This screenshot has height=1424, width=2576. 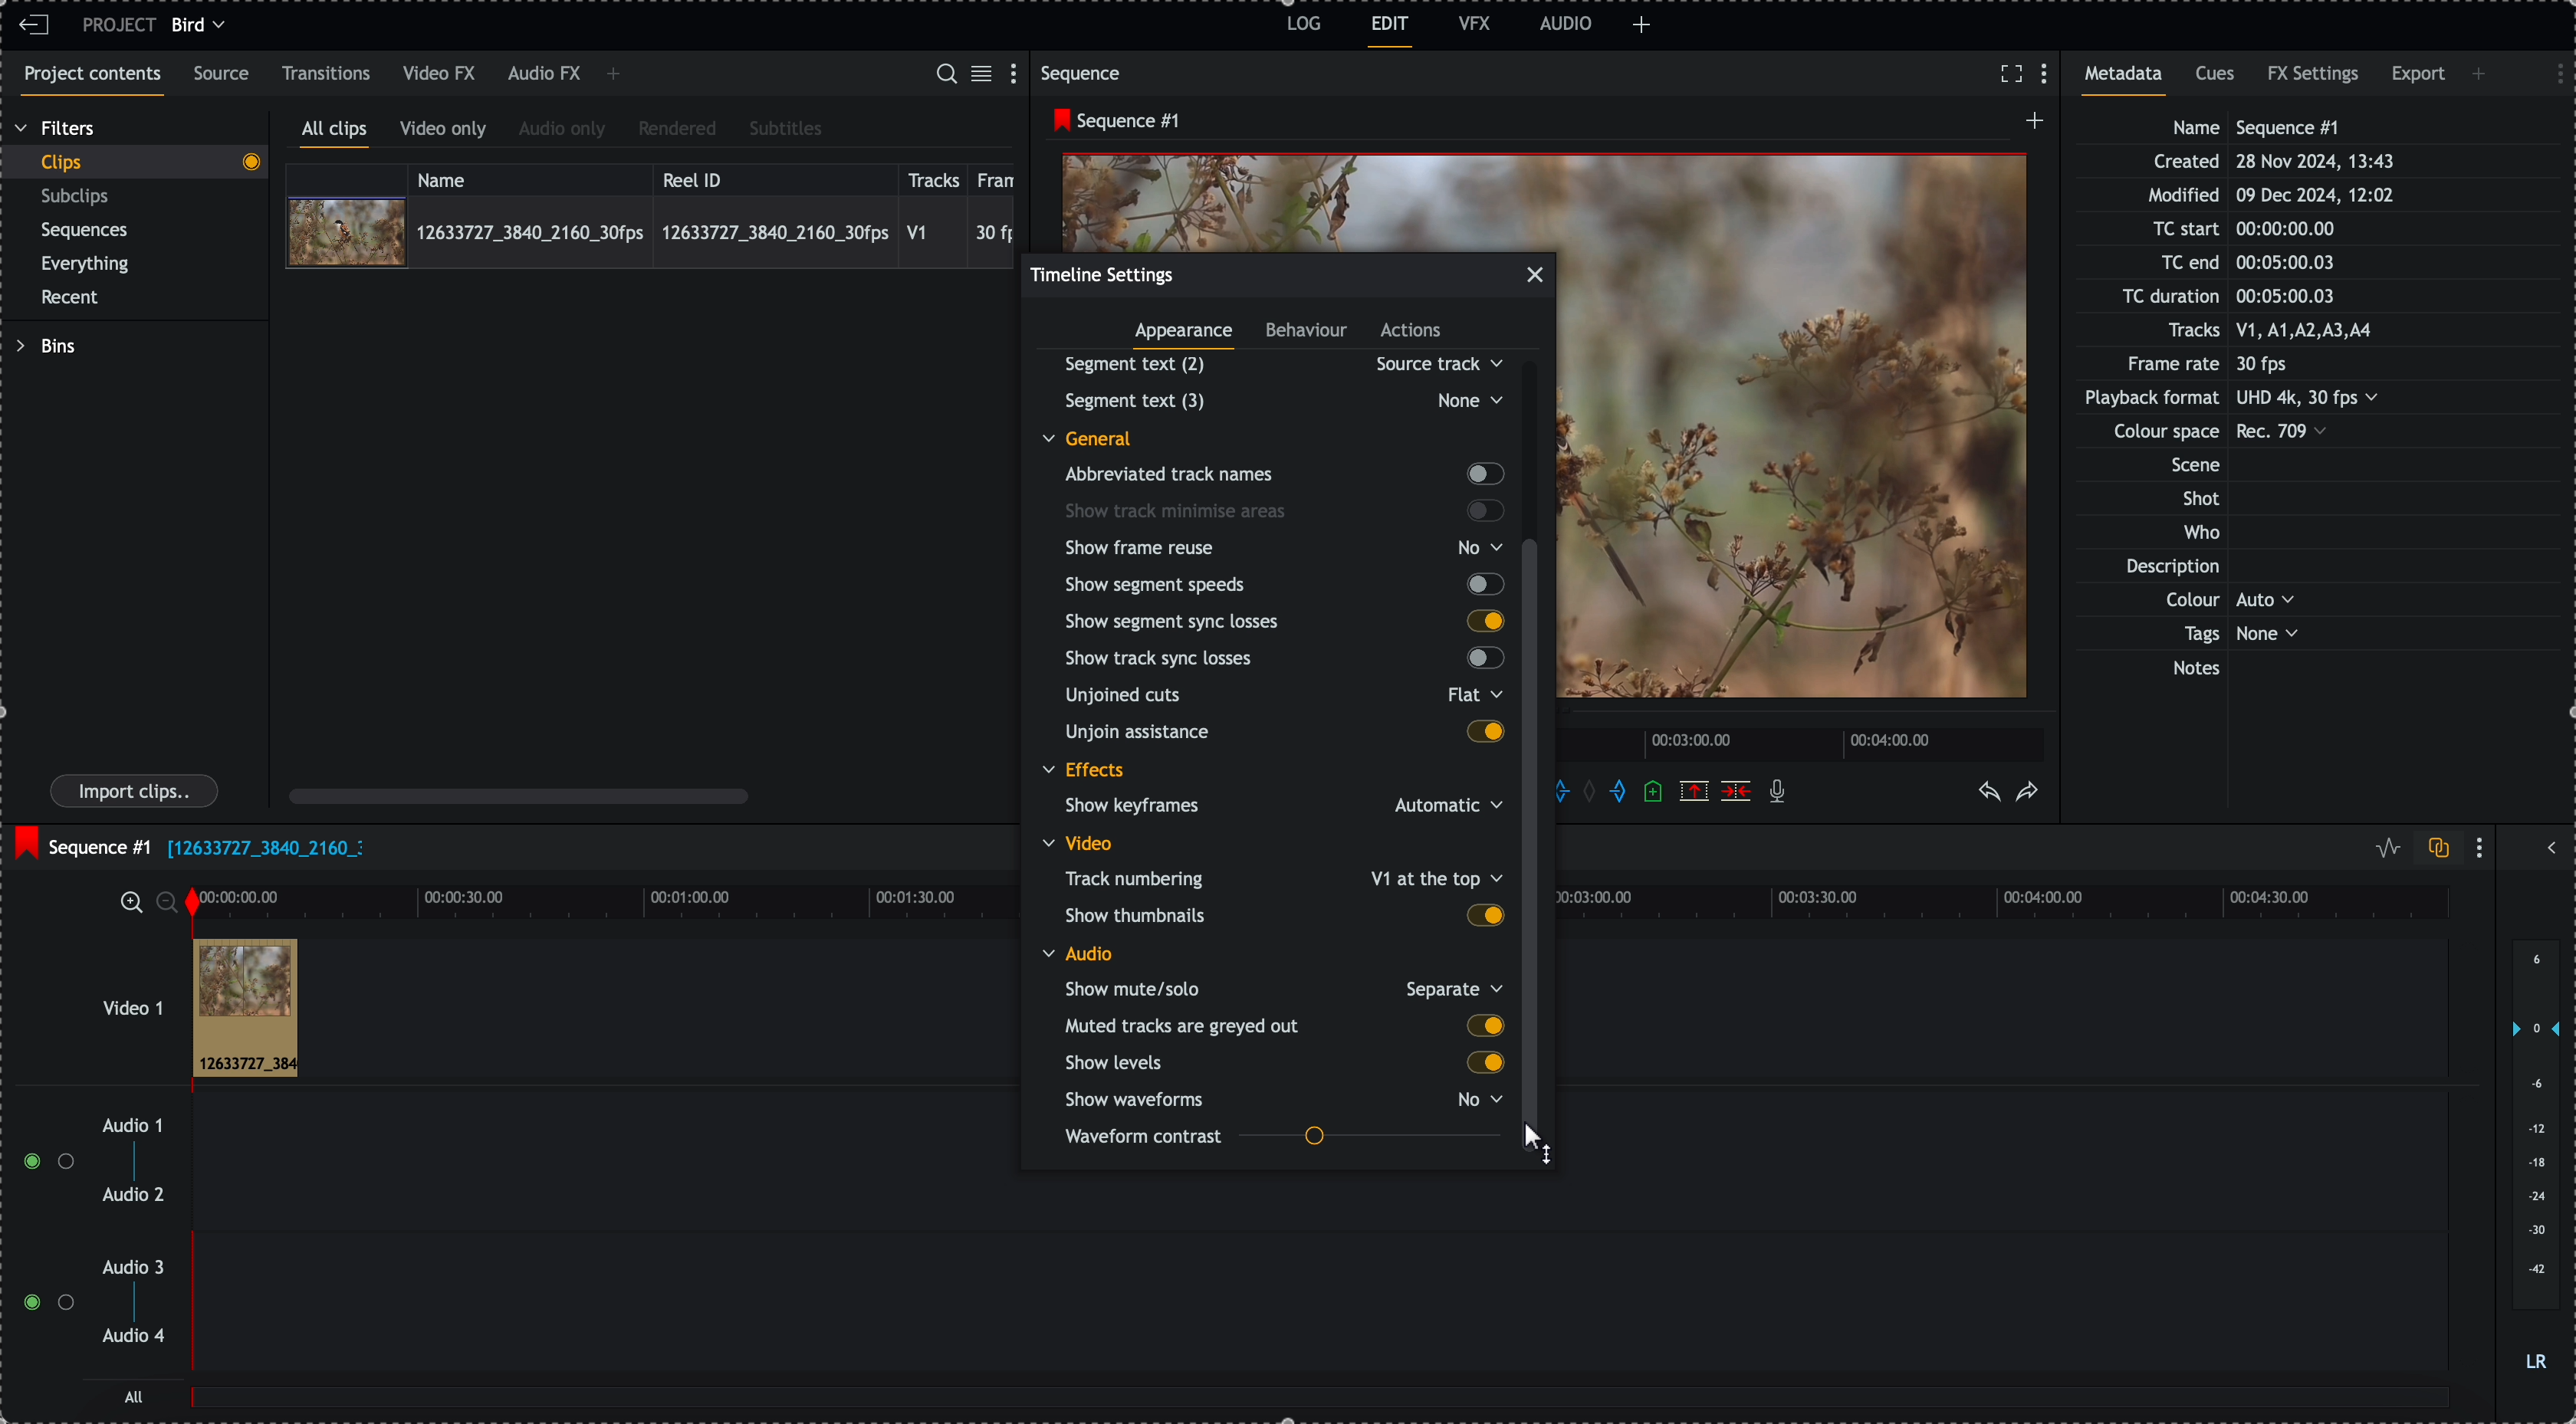 I want to click on mouse up, so click(x=1538, y=1142).